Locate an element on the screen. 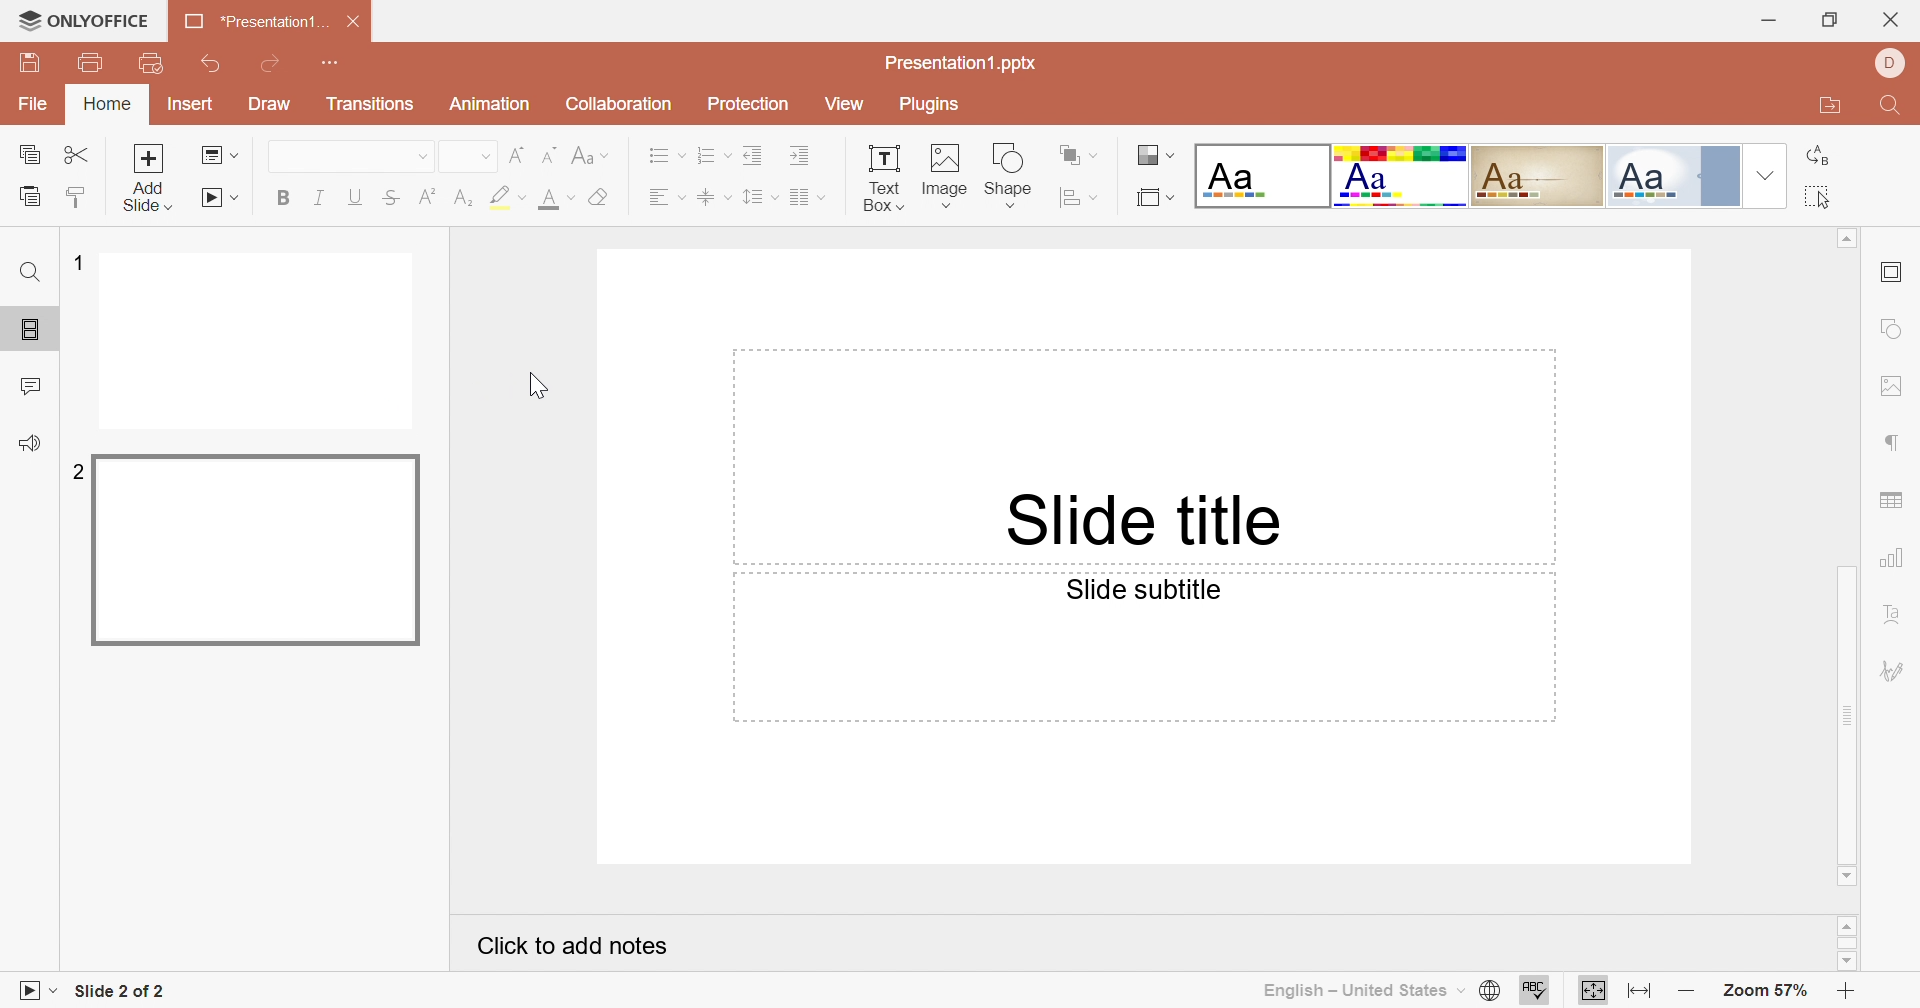 The width and height of the screenshot is (1920, 1008). Strikethrough is located at coordinates (394, 193).